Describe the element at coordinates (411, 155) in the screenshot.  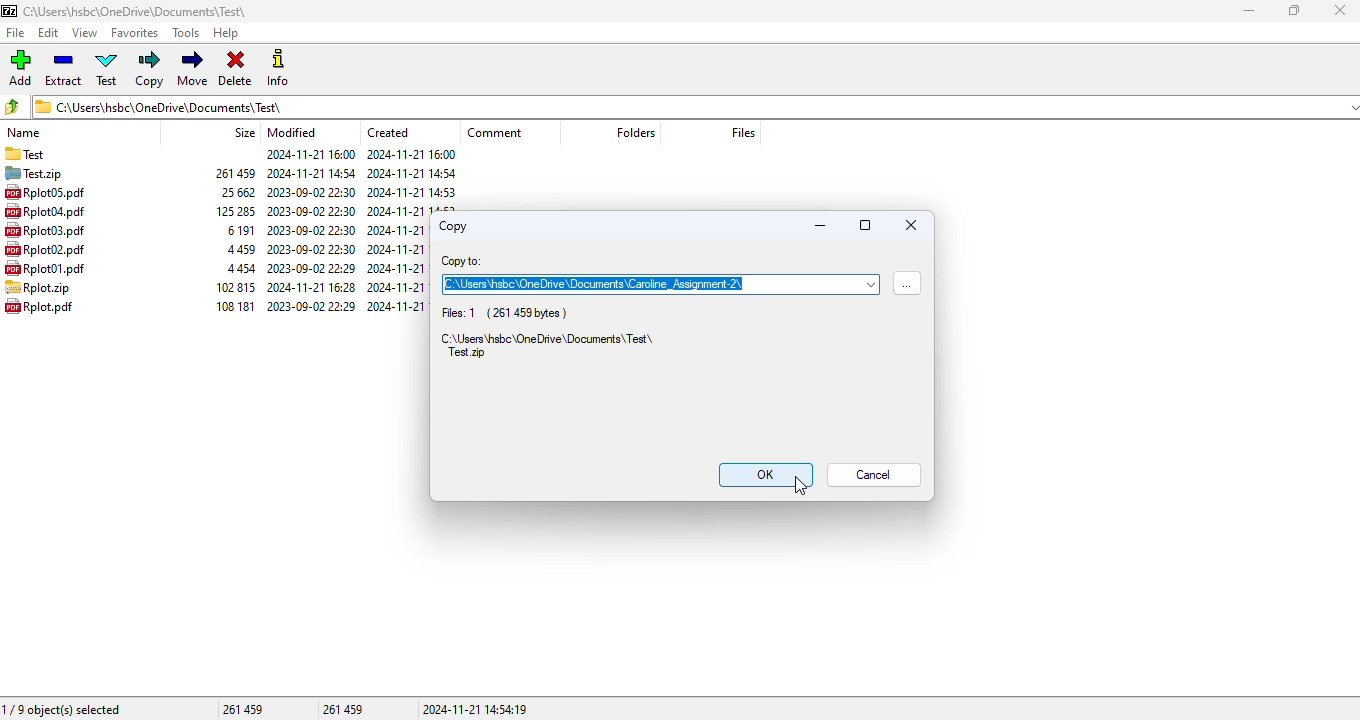
I see `created date & time` at that location.